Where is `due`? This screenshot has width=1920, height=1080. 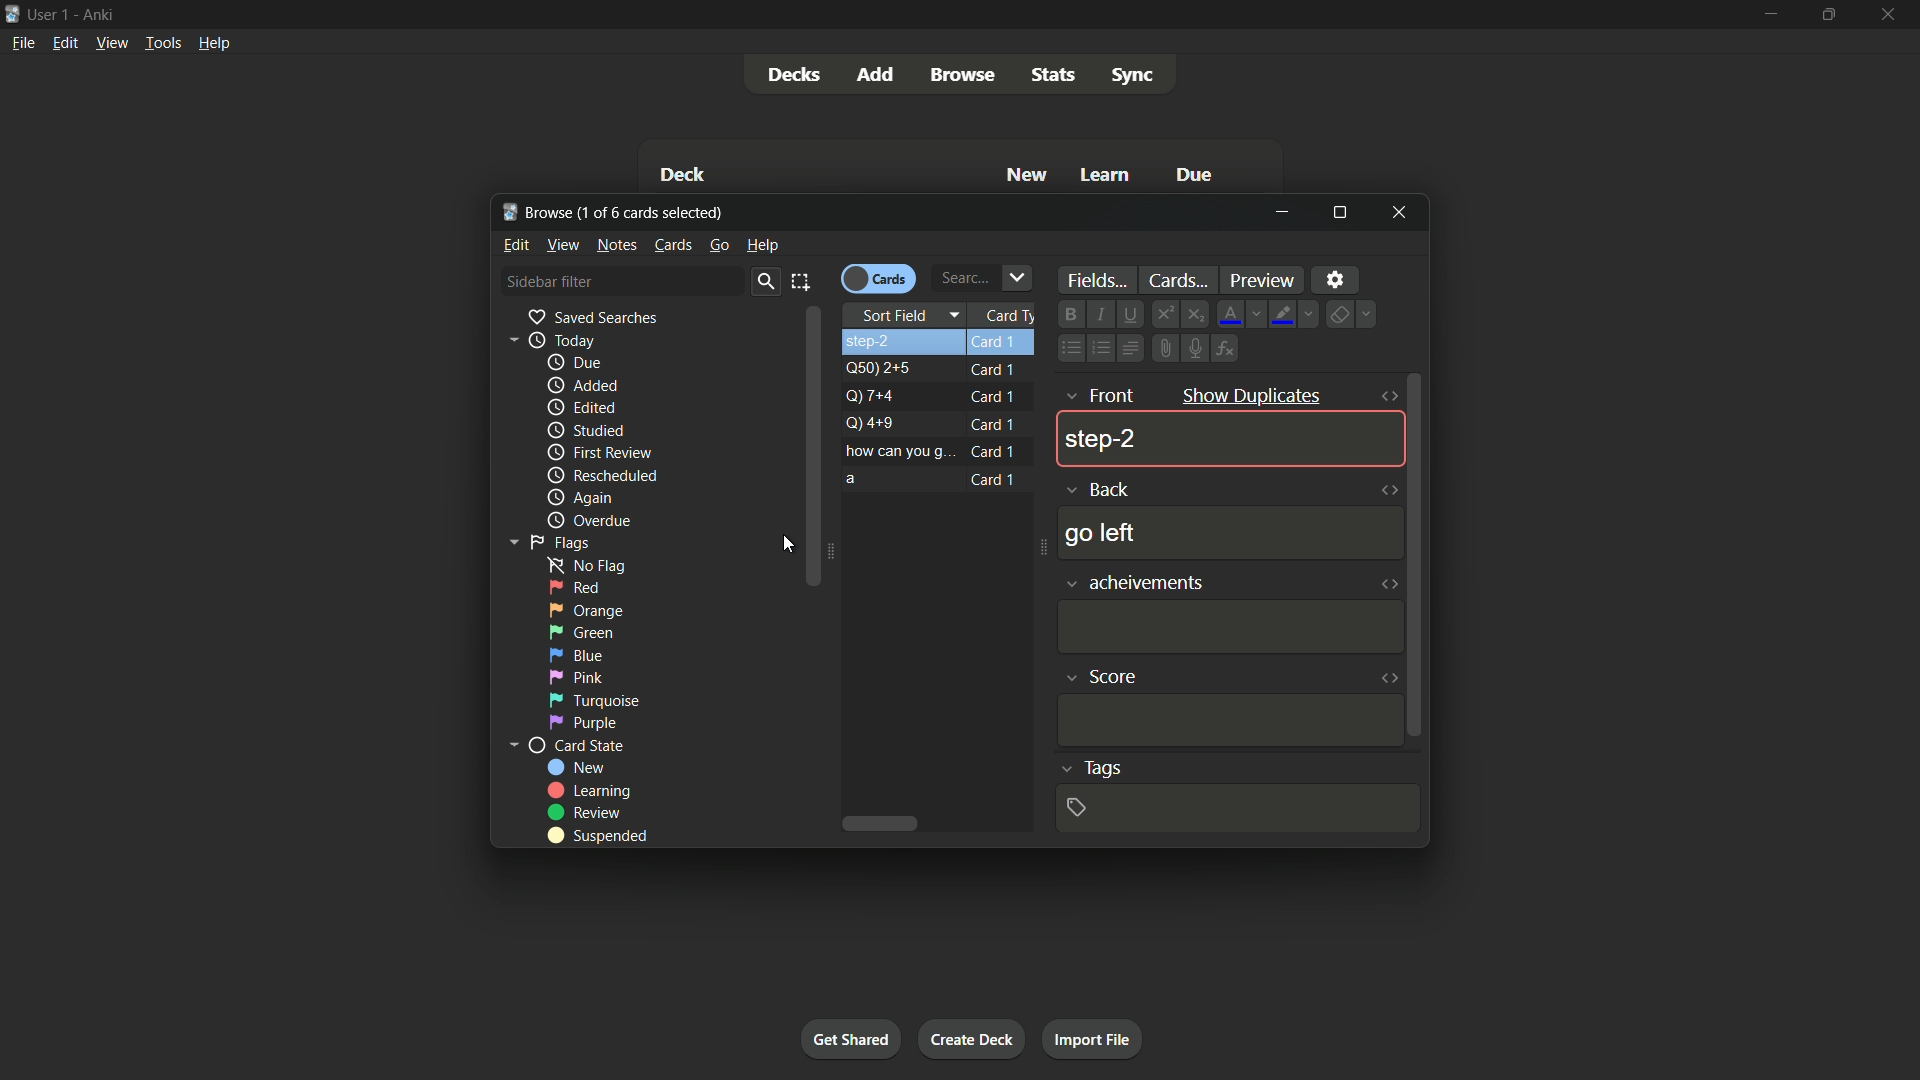 due is located at coordinates (575, 364).